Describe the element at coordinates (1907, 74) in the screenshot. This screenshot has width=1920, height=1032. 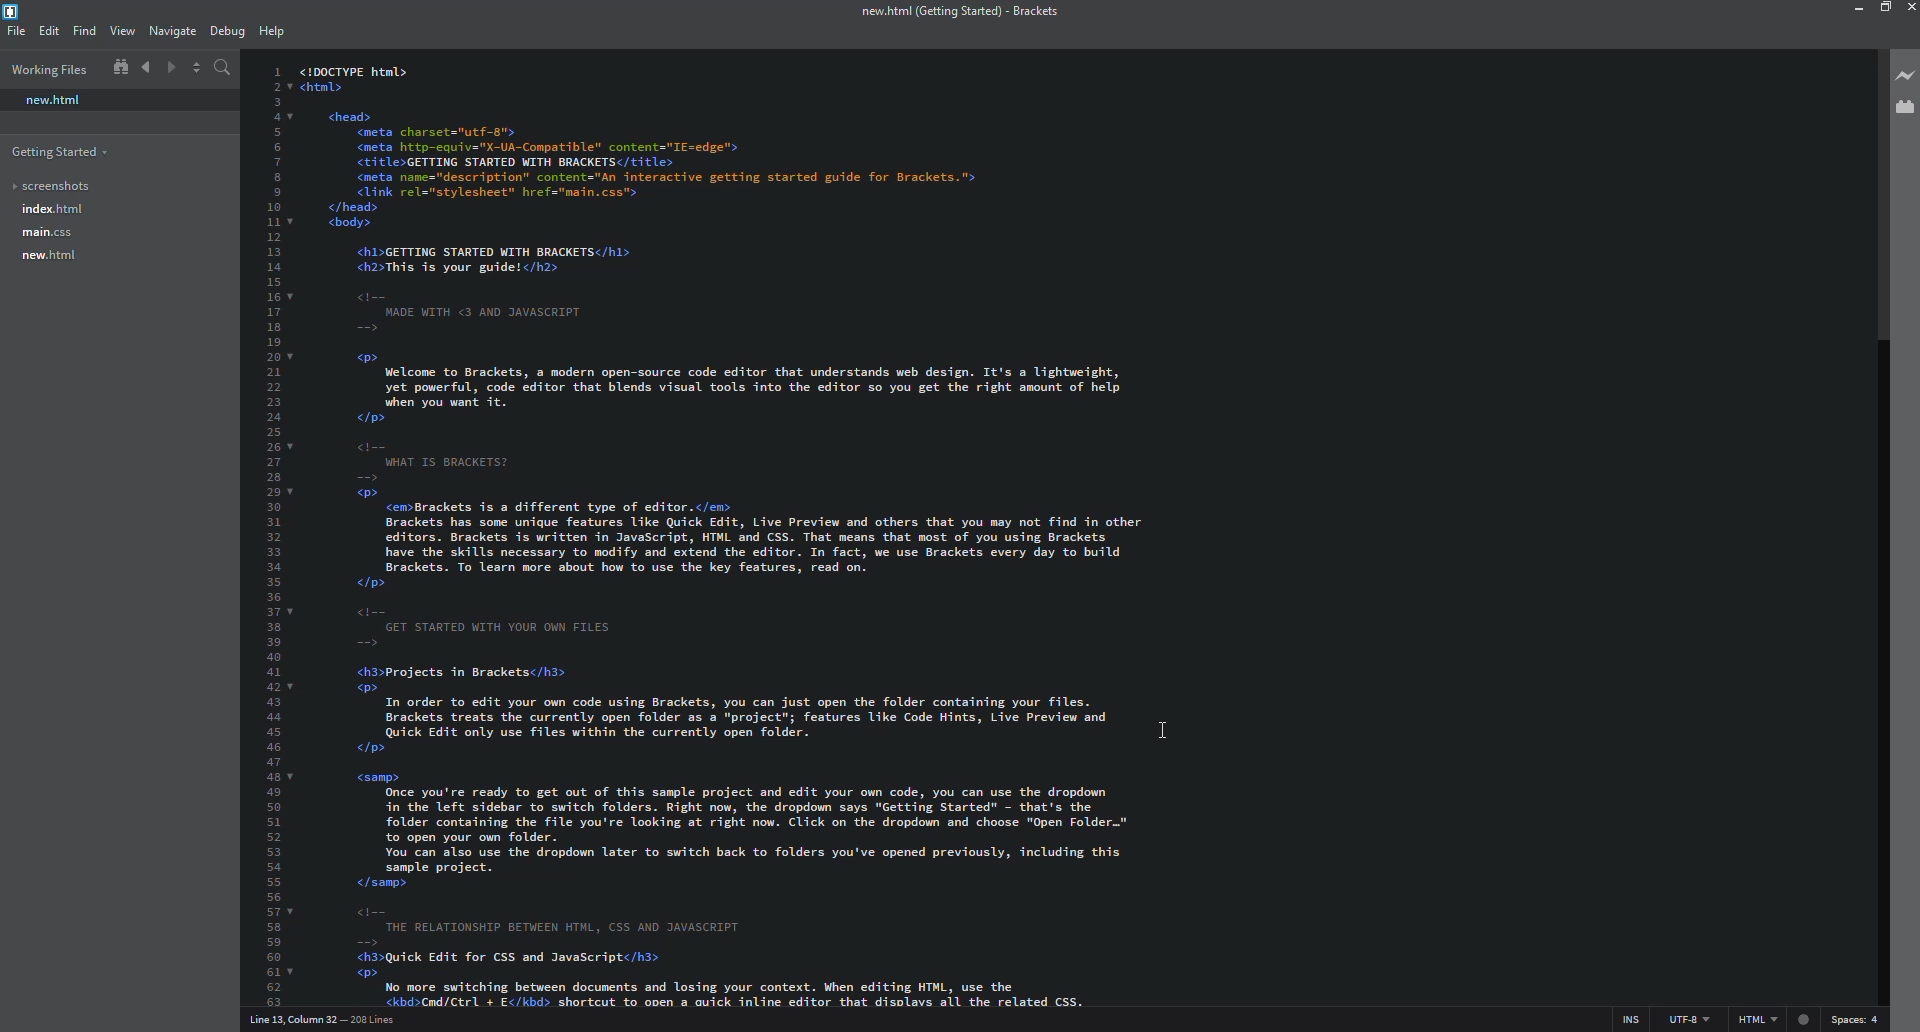
I see `live preview` at that location.